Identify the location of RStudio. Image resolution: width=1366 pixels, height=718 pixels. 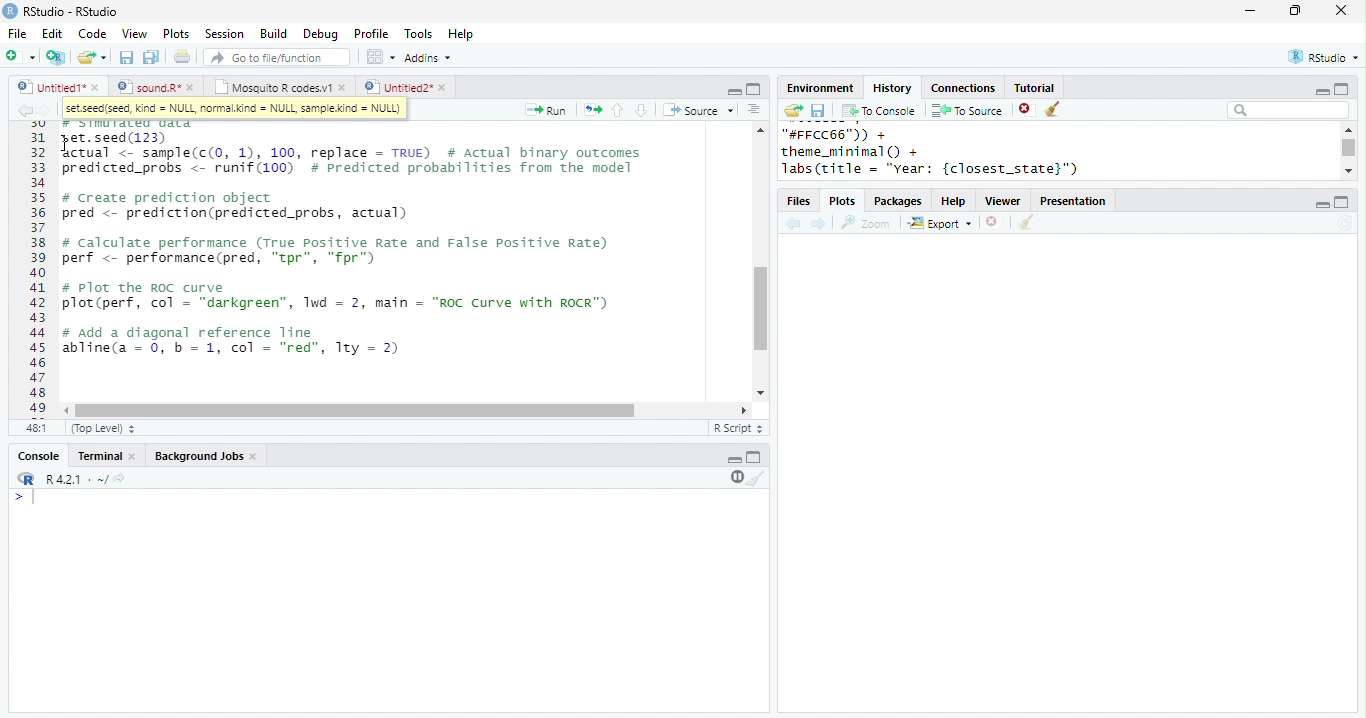
(1326, 56).